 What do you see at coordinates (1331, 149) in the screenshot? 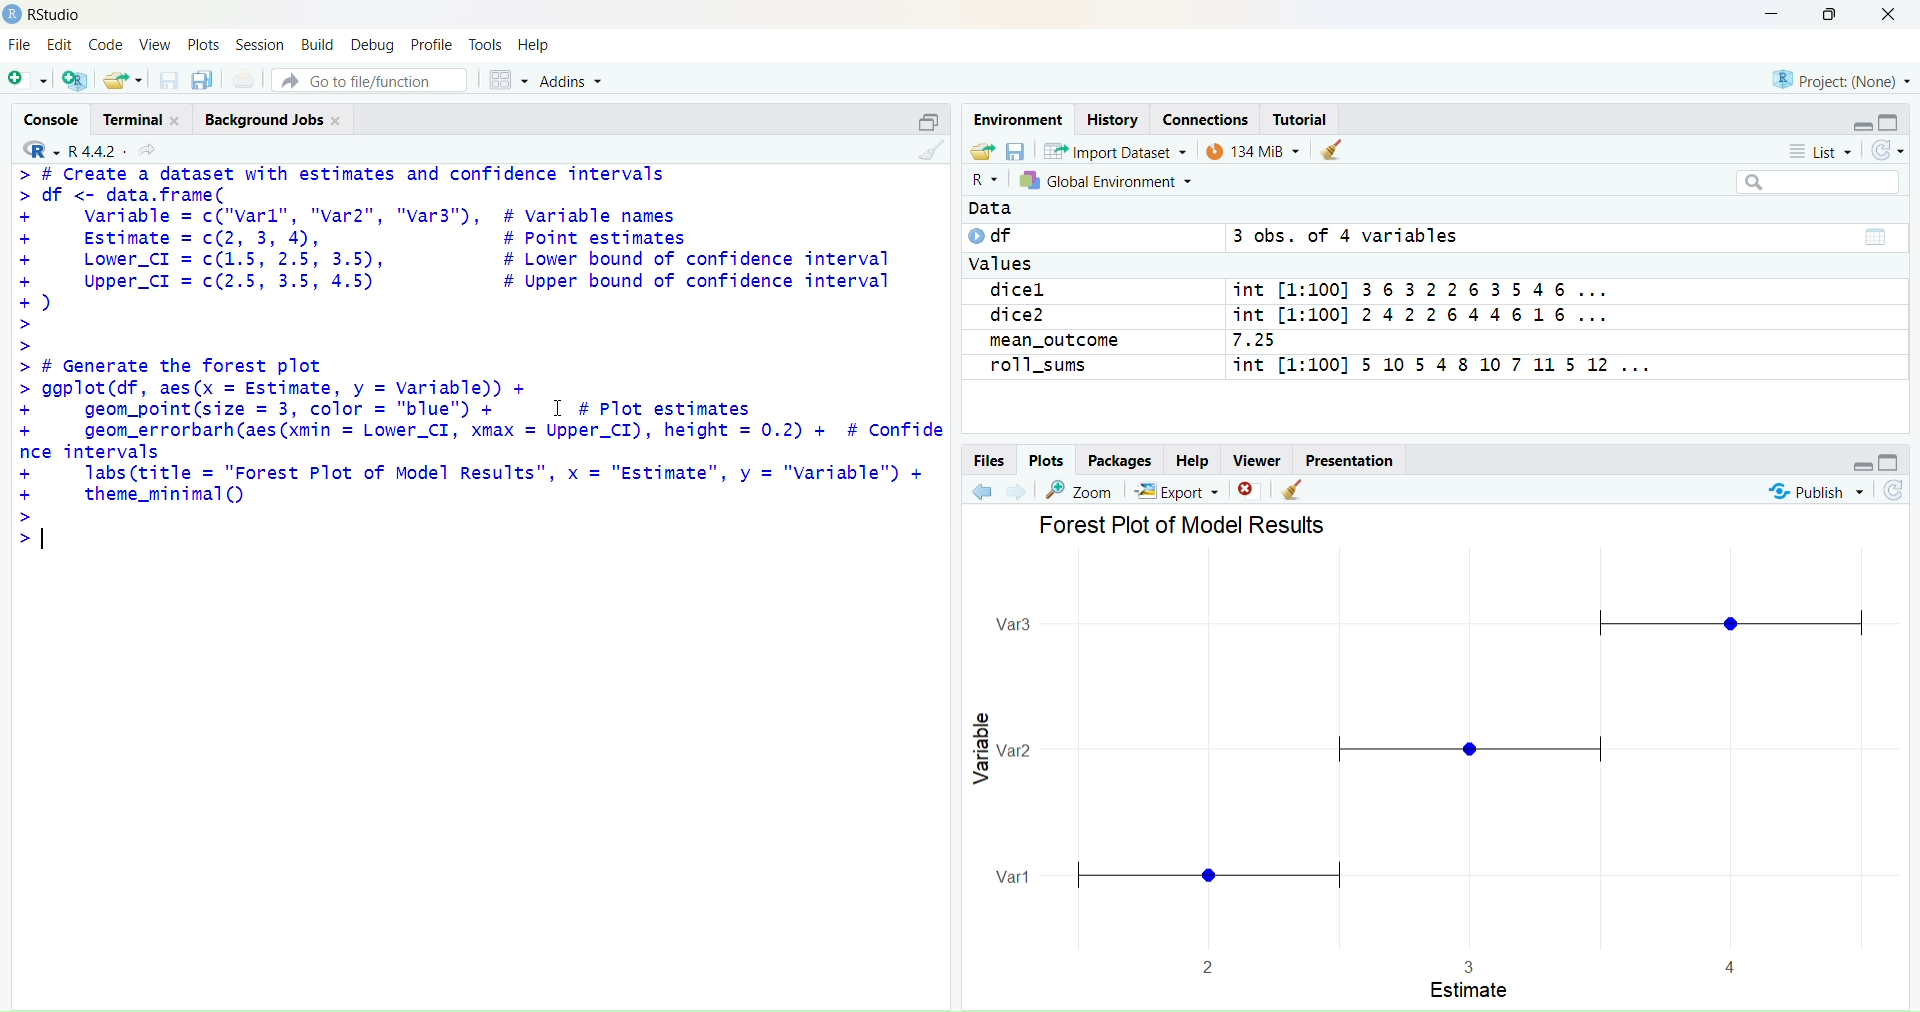
I see `clear` at bounding box center [1331, 149].